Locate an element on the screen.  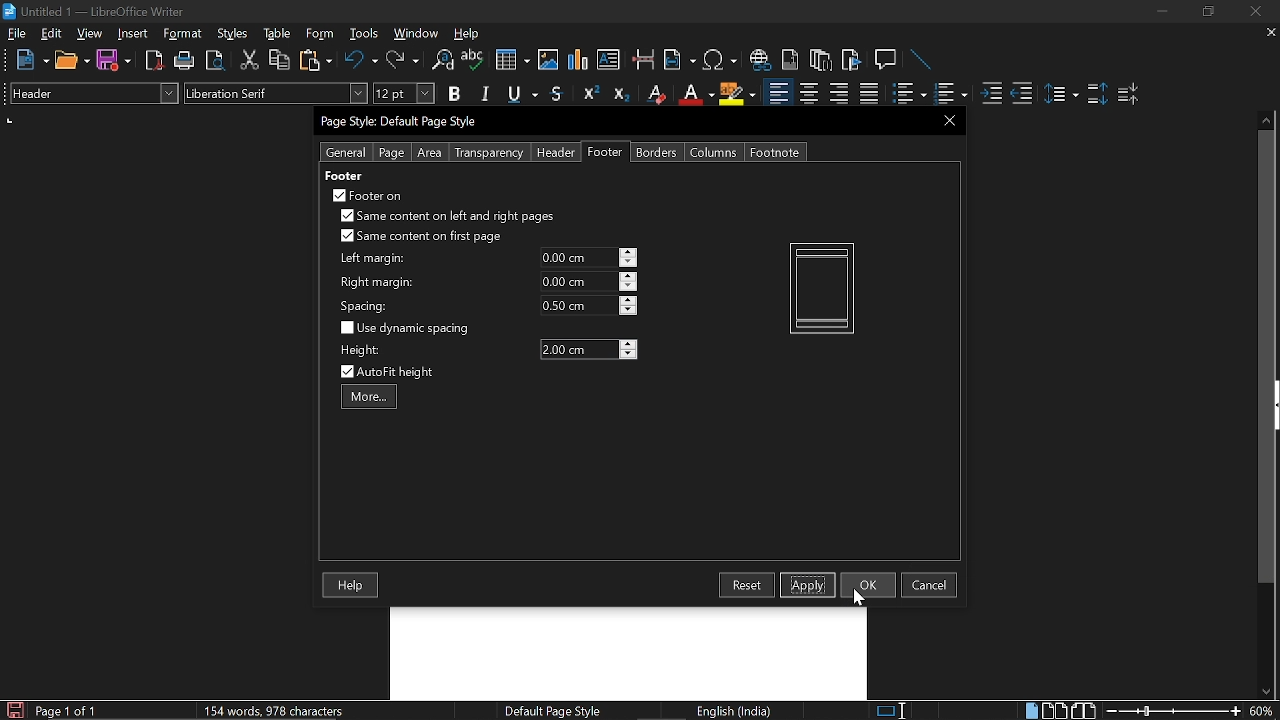
current right margin is located at coordinates (577, 281).